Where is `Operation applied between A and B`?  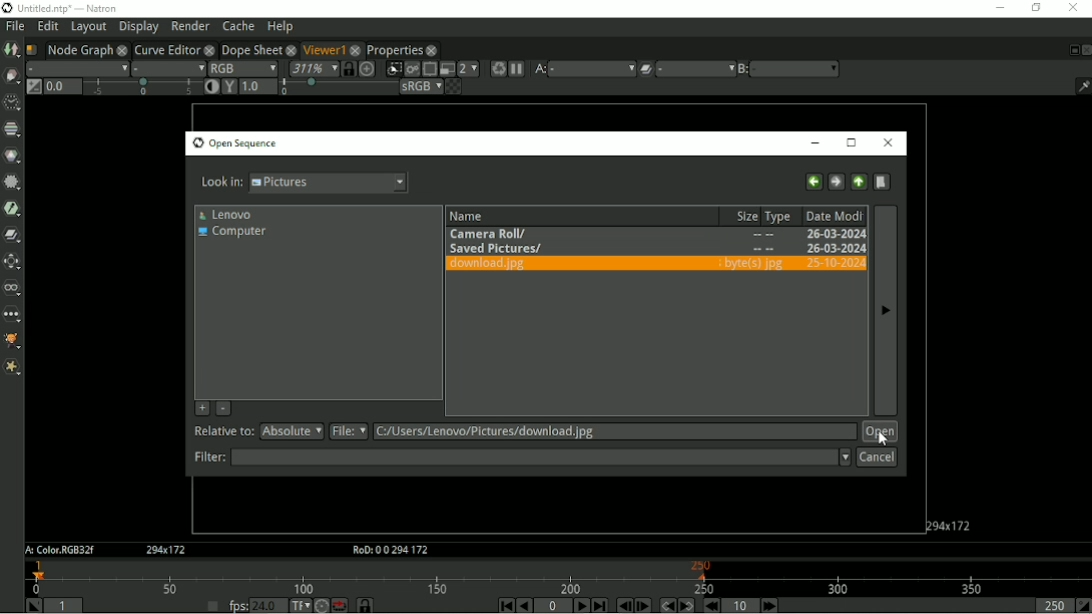
Operation applied between A and B is located at coordinates (646, 68).